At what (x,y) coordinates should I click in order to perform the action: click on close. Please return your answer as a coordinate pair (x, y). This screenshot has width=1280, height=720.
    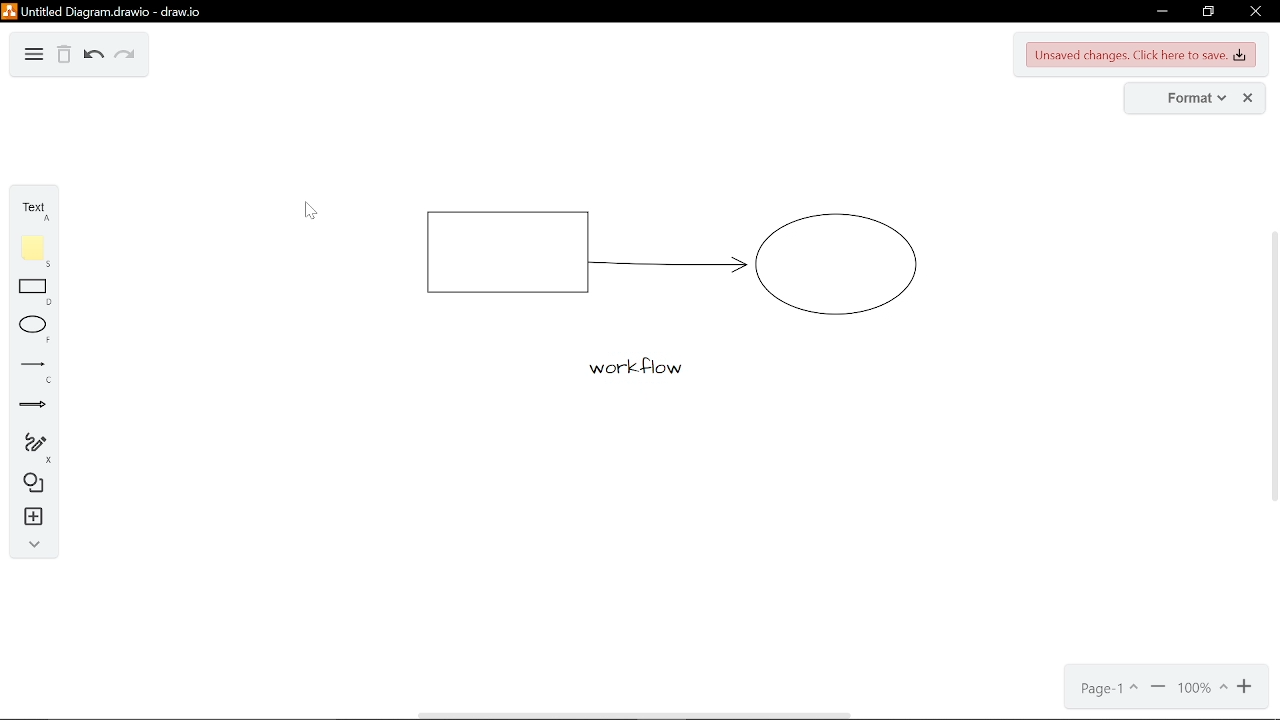
    Looking at the image, I should click on (1246, 98).